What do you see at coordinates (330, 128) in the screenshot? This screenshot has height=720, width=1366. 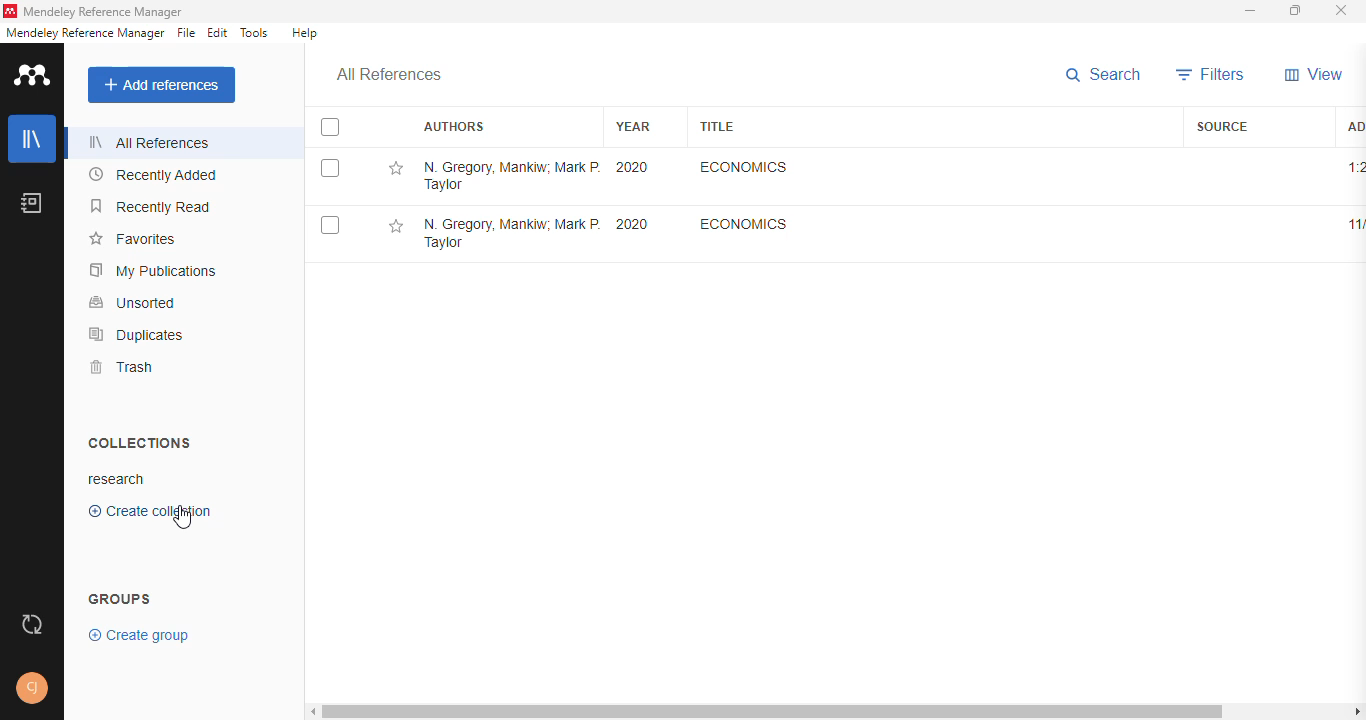 I see `select` at bounding box center [330, 128].